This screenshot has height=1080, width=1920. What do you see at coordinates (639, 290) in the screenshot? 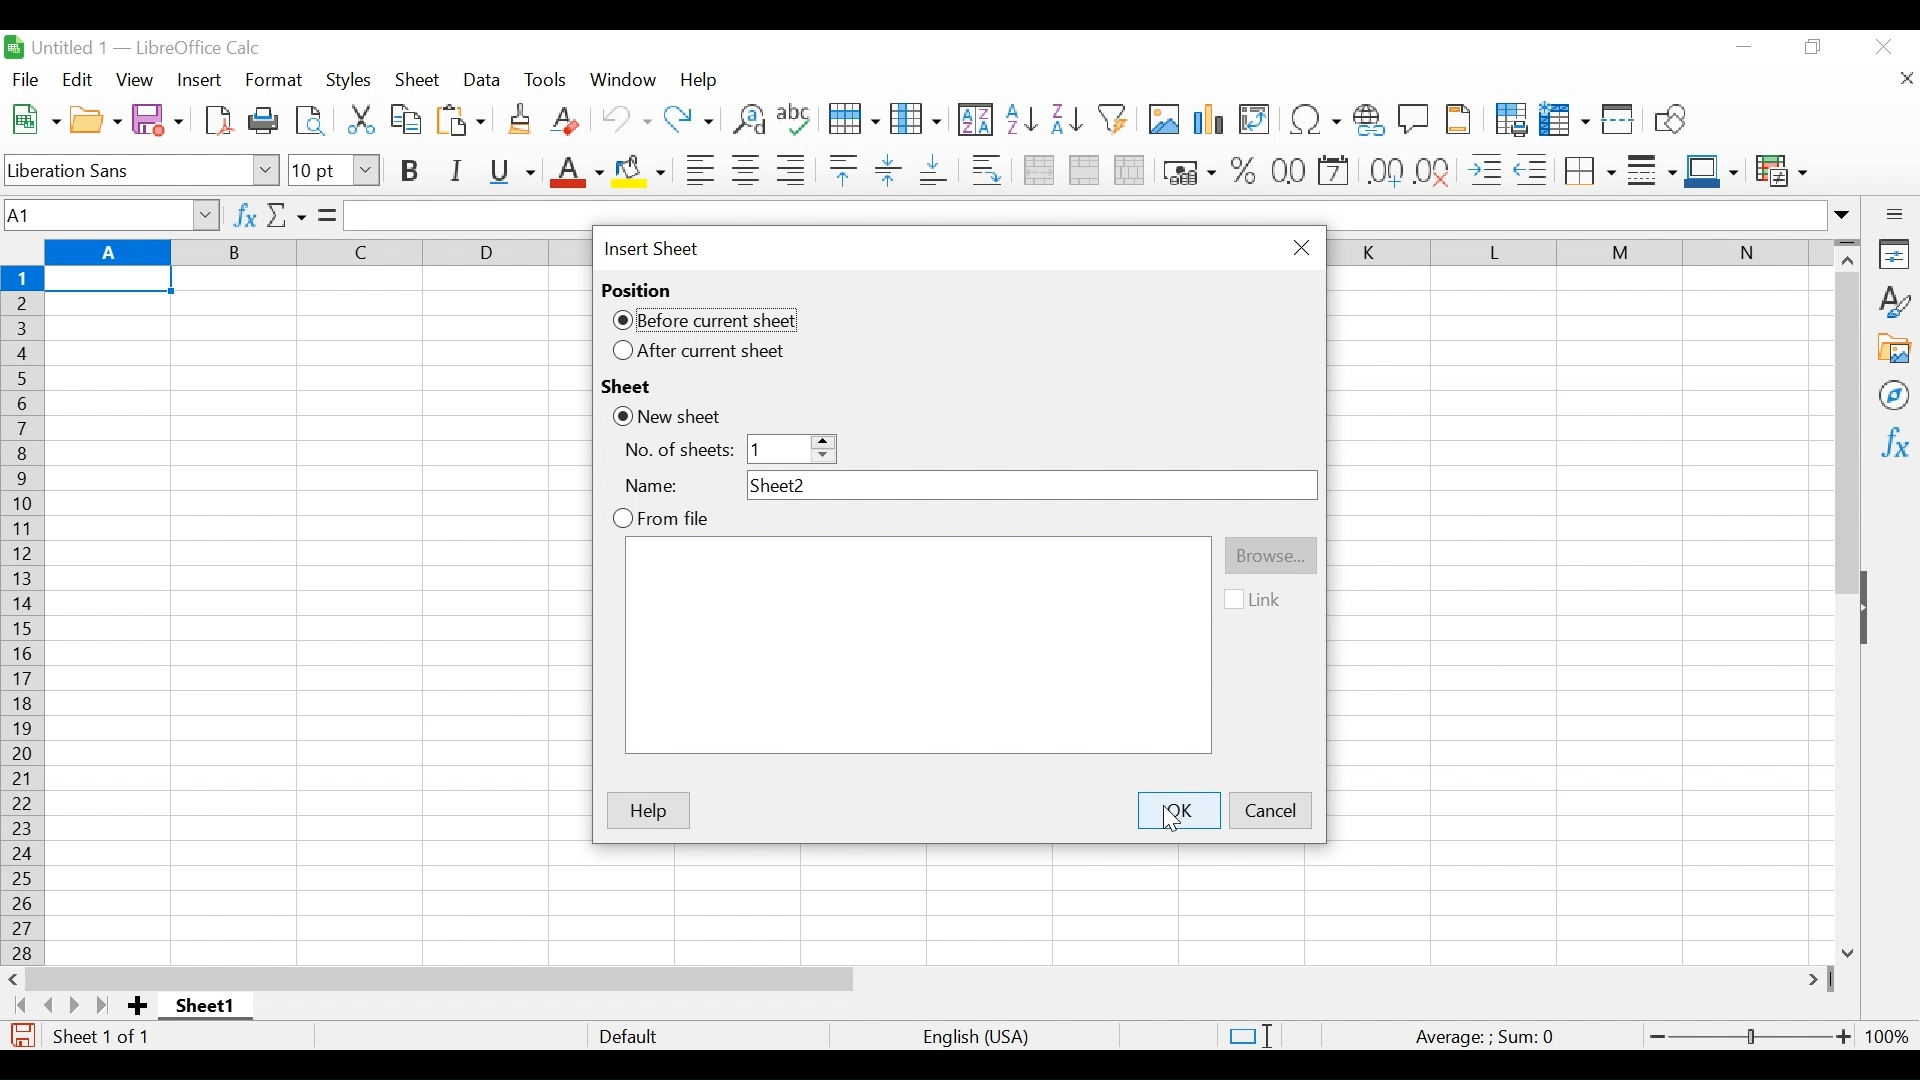
I see `Position` at bounding box center [639, 290].